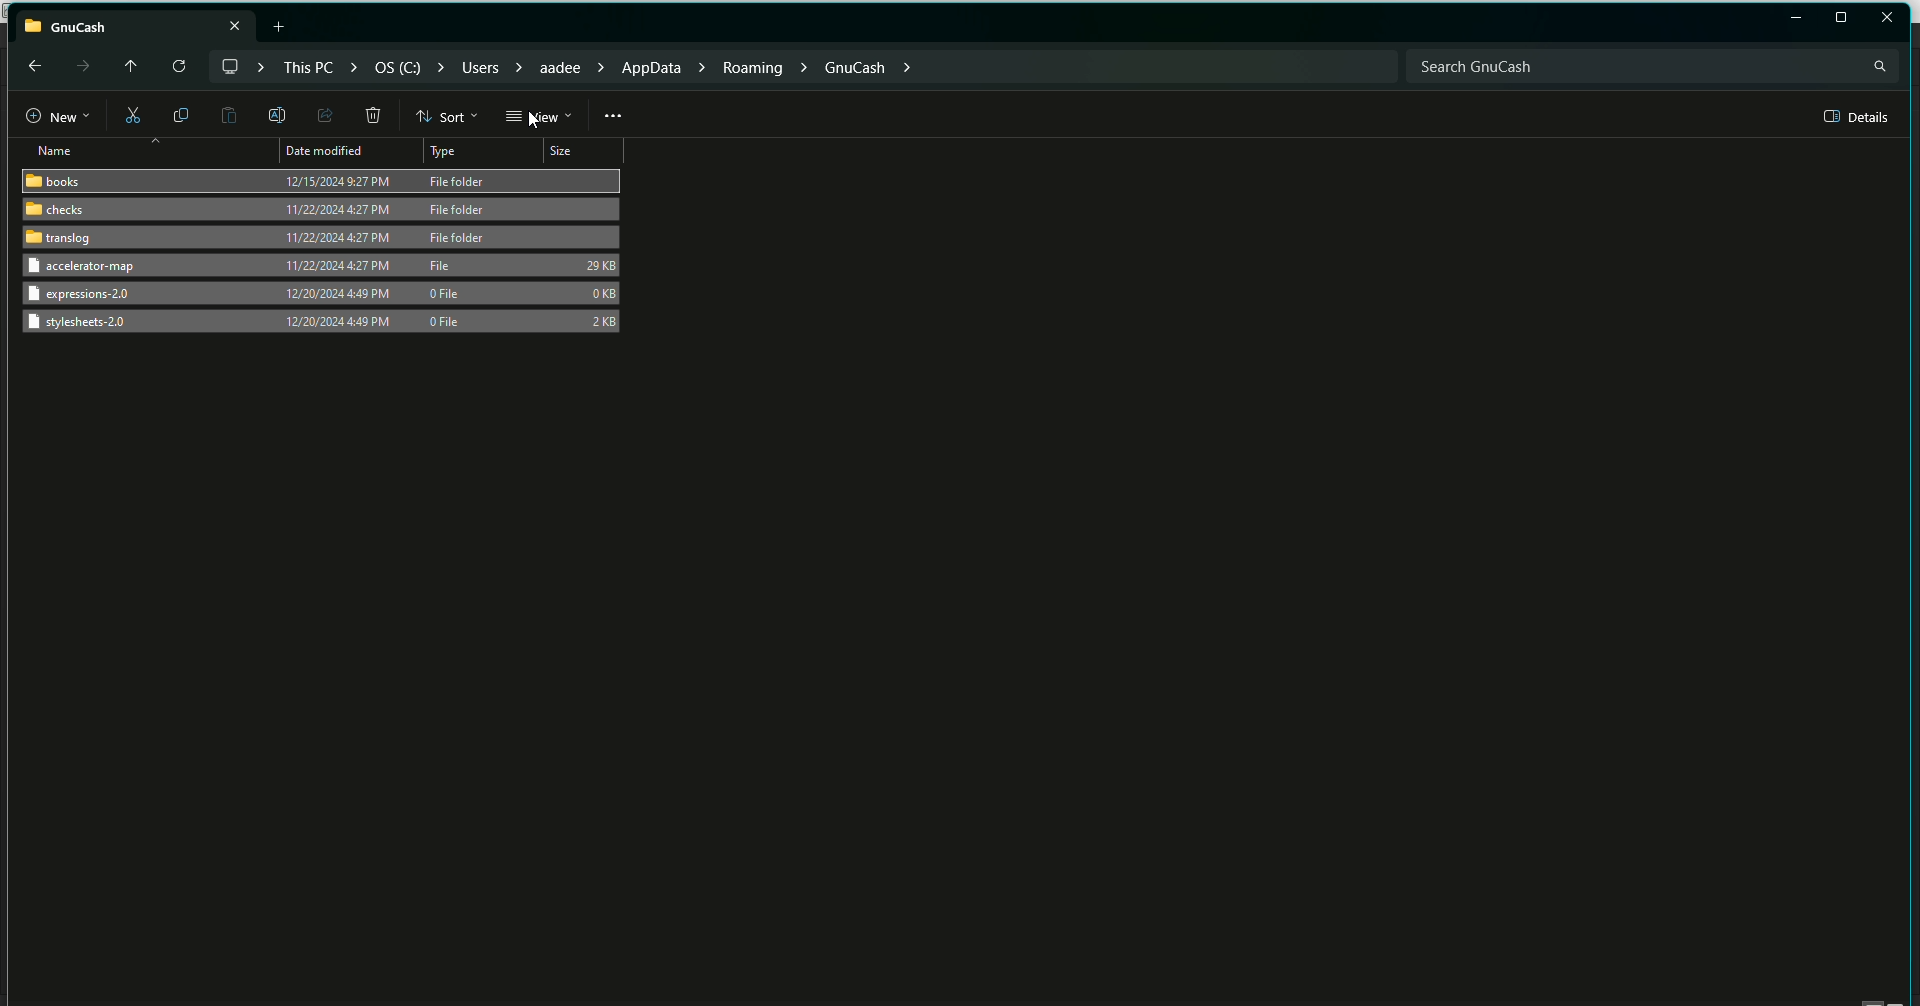 This screenshot has width=1920, height=1006. Describe the element at coordinates (334, 296) in the screenshot. I see `Date` at that location.